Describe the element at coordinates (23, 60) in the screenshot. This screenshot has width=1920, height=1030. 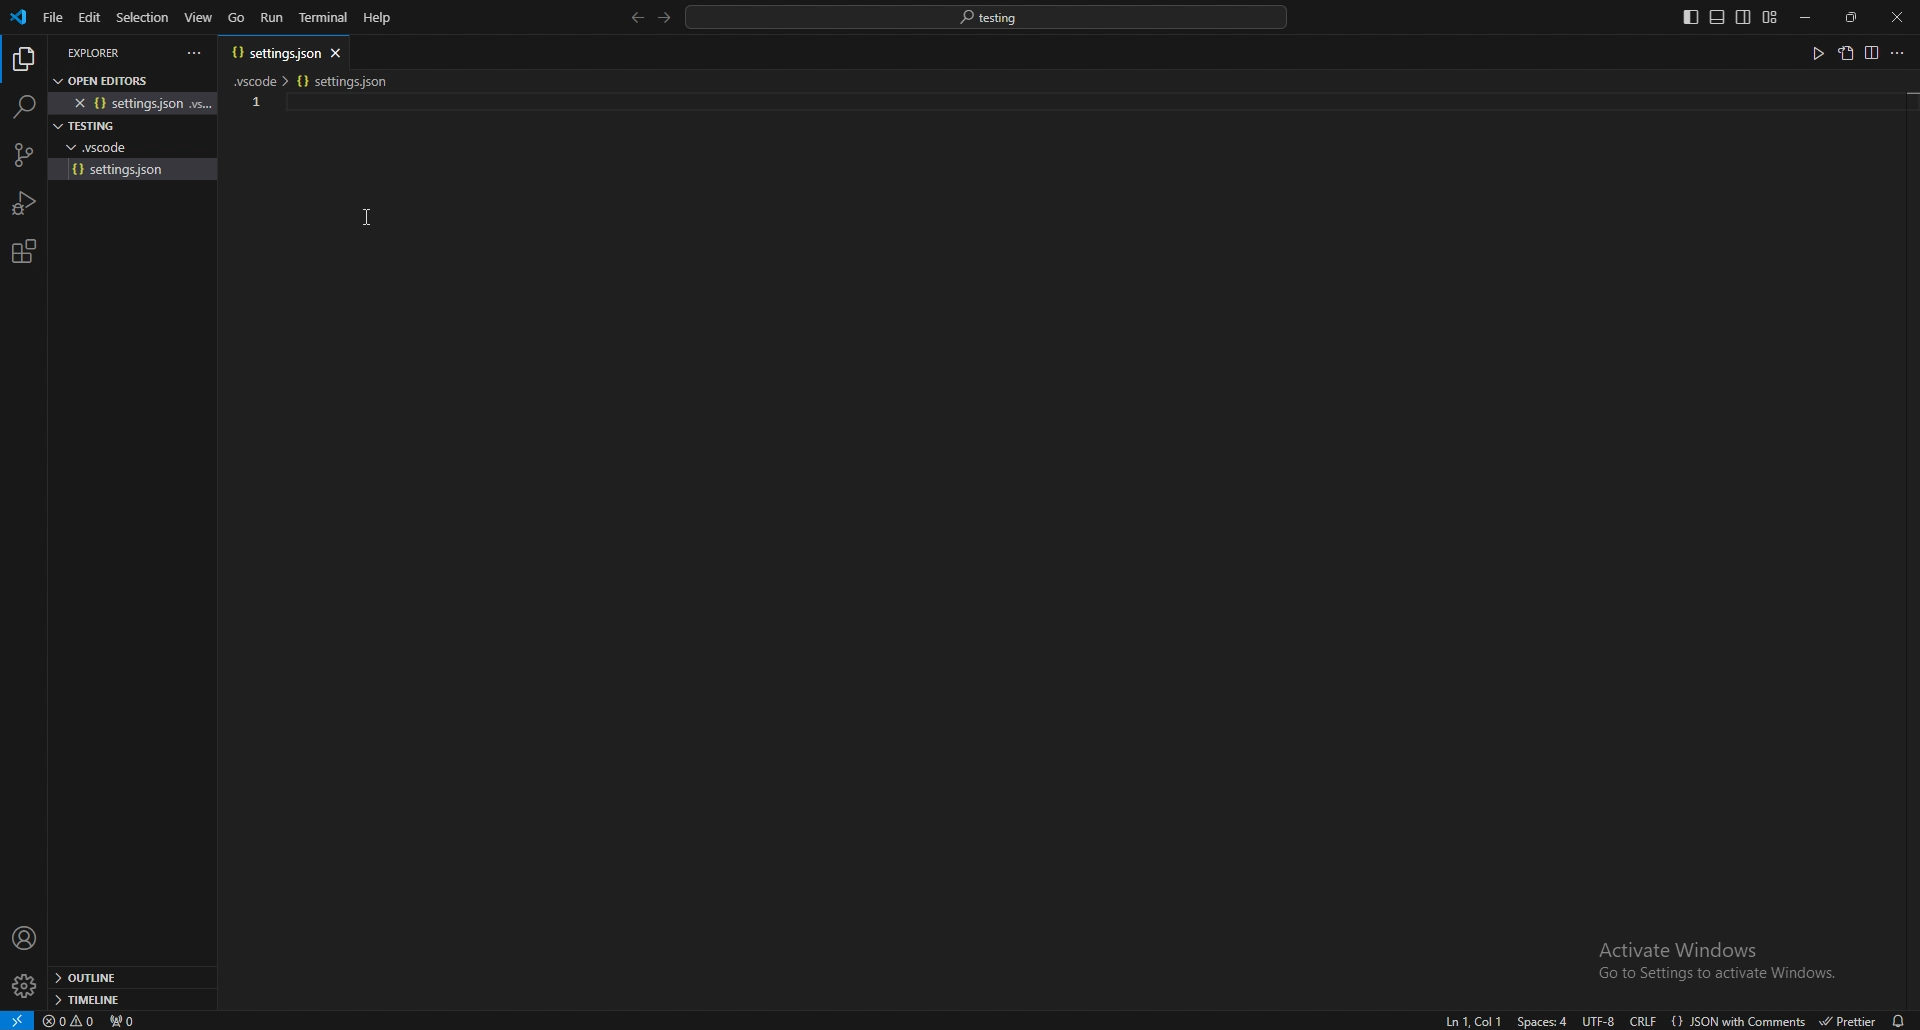
I see `explorer` at that location.